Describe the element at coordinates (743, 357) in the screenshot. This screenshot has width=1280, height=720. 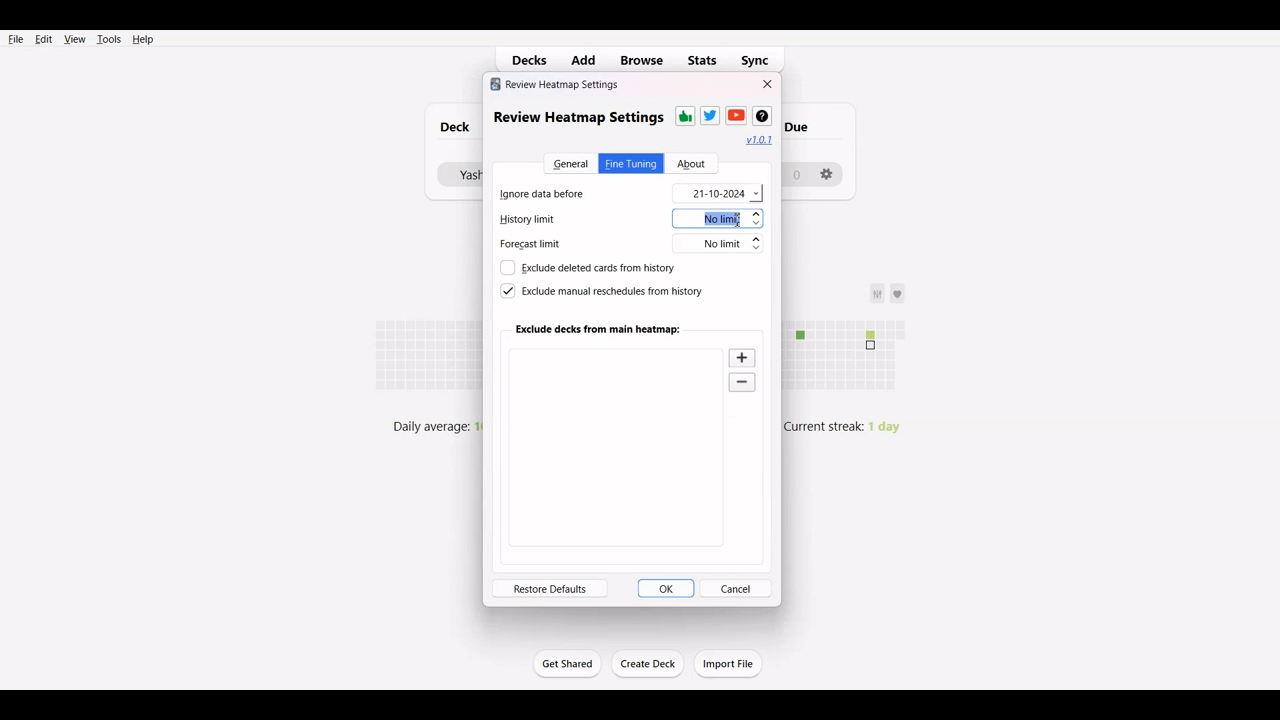
I see `Zoom in` at that location.